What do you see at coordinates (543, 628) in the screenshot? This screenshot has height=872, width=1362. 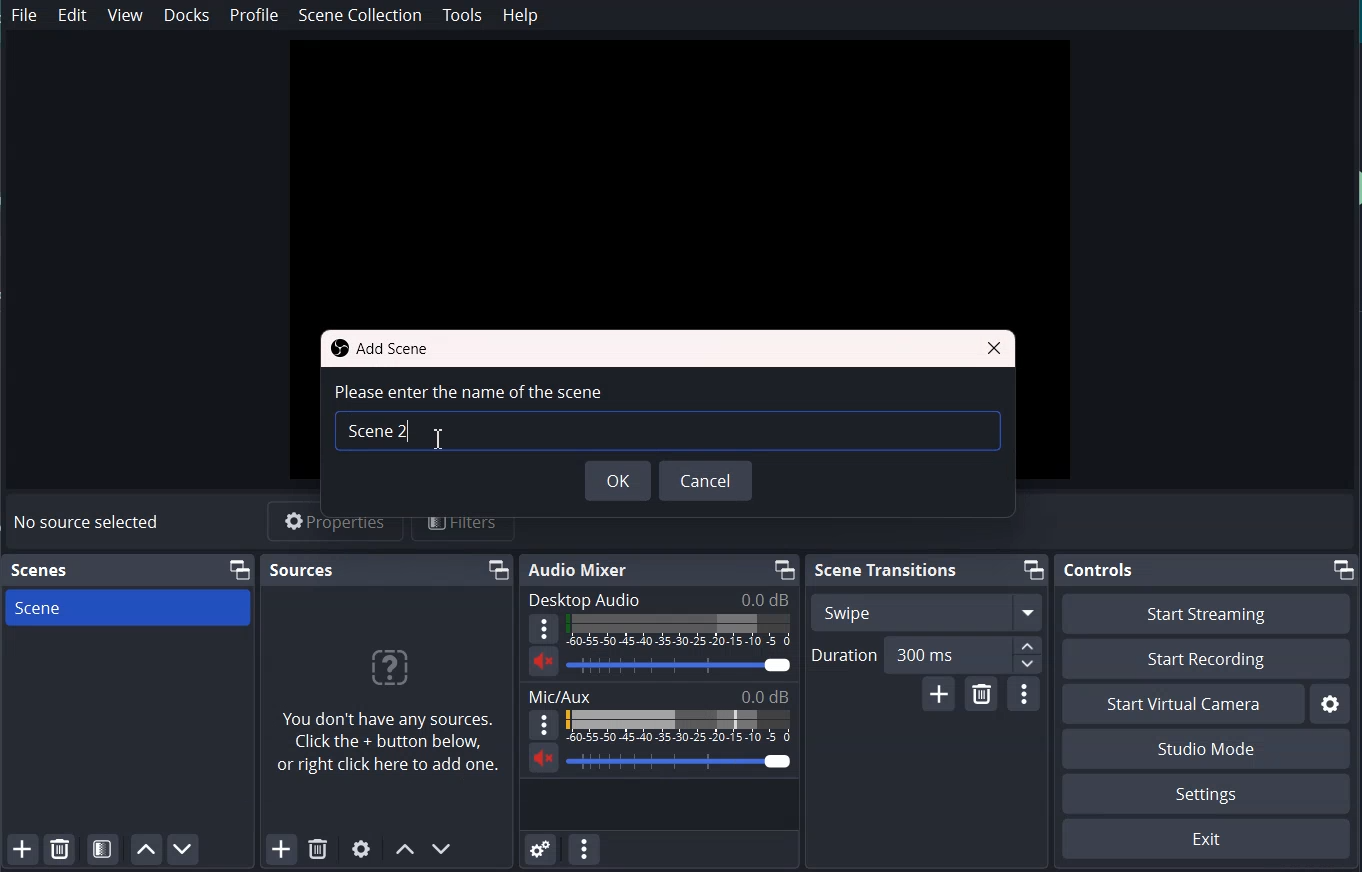 I see `More` at bounding box center [543, 628].